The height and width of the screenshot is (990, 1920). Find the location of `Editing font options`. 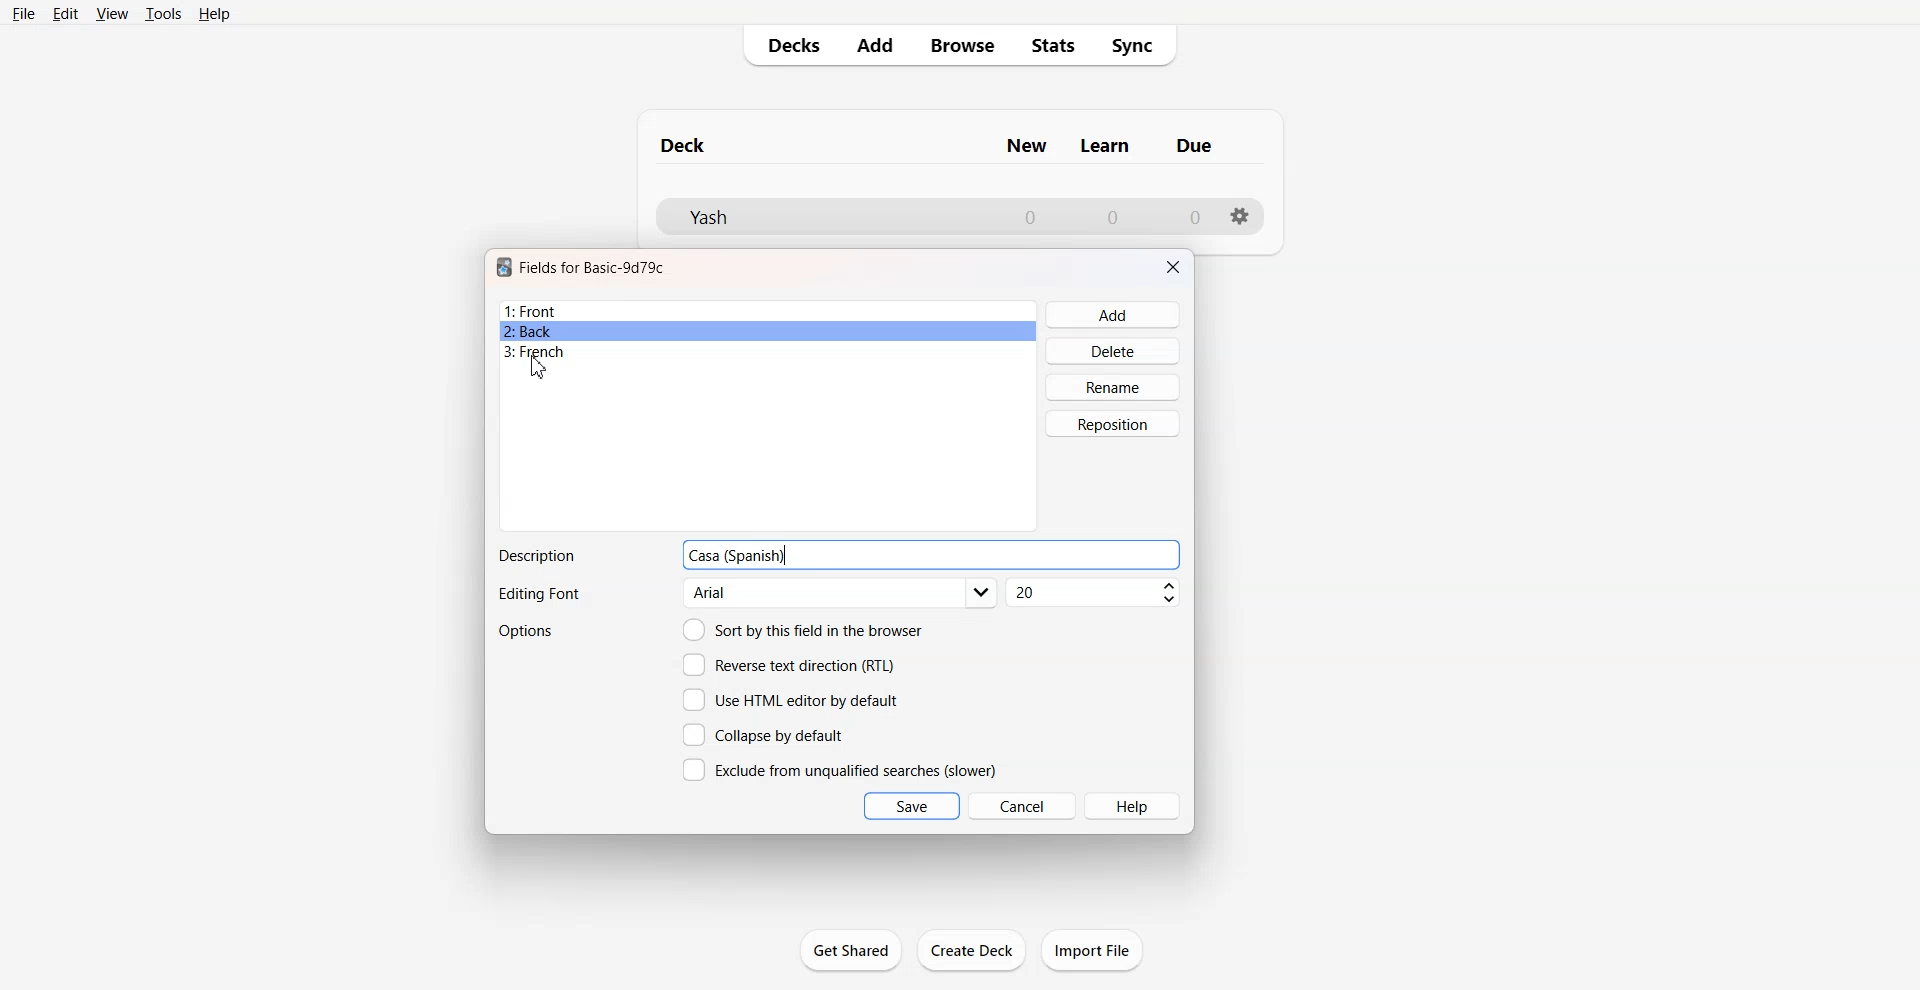

Editing font options is located at coordinates (841, 593).